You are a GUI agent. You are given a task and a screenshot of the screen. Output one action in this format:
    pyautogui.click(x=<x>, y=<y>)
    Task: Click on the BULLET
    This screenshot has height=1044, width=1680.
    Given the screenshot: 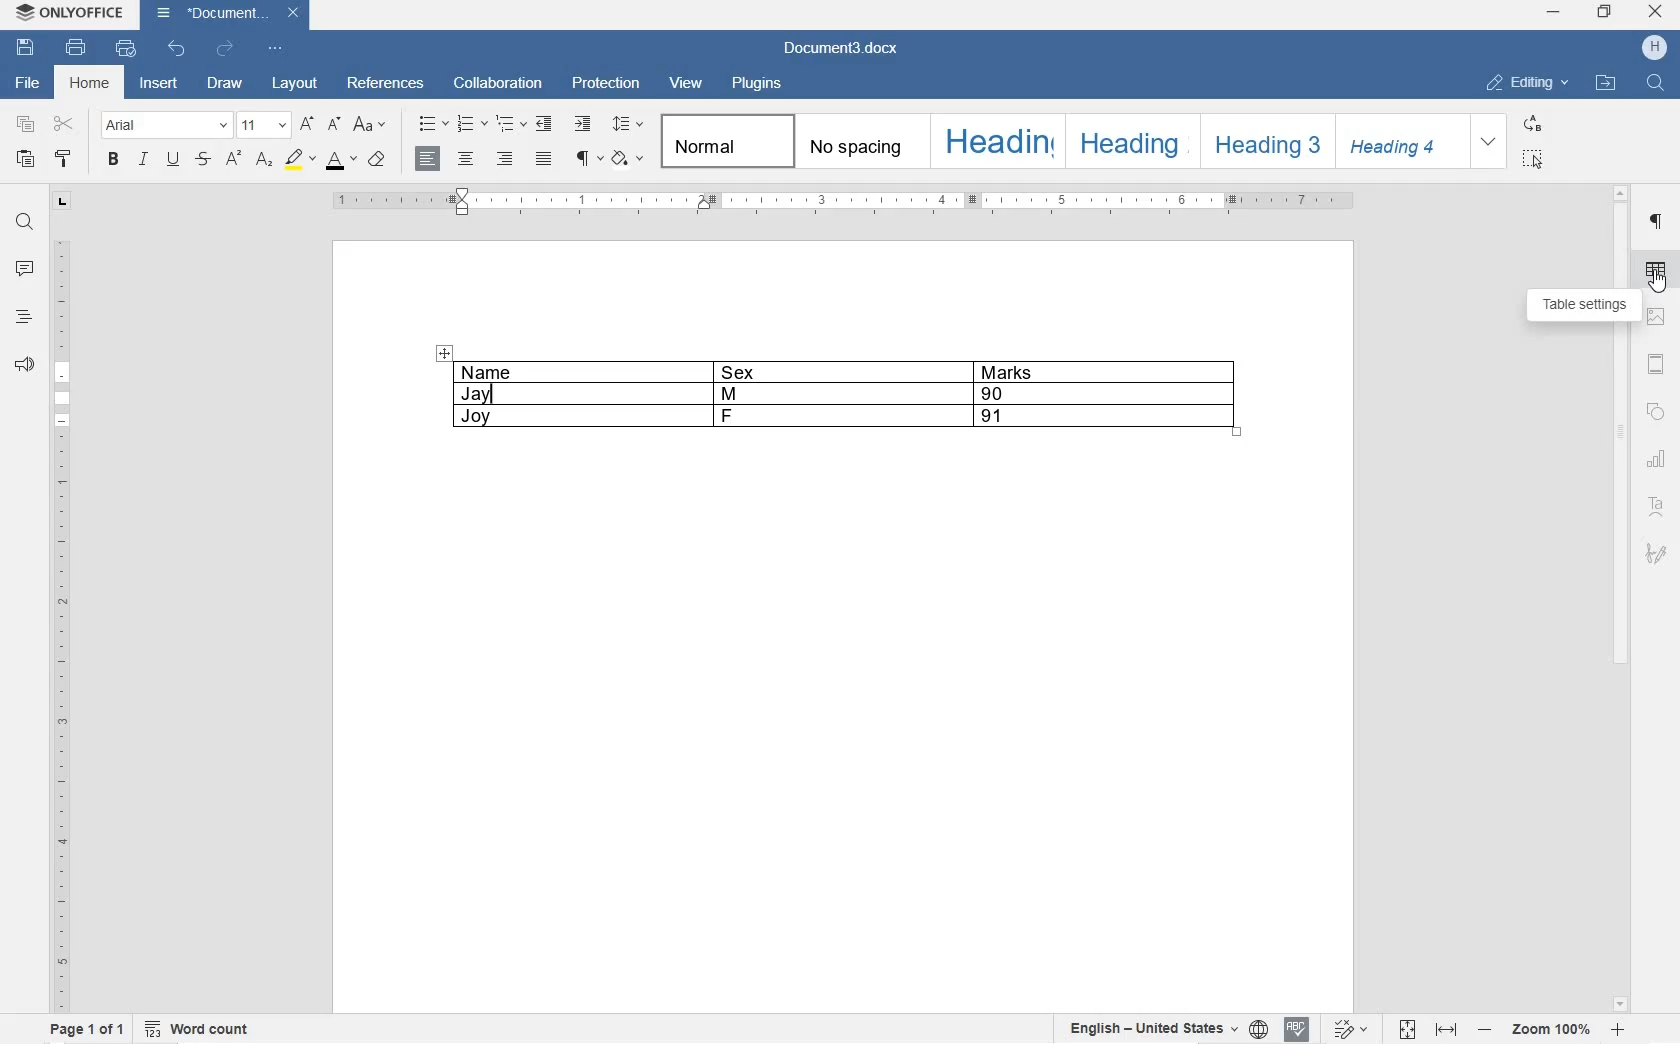 What is the action you would take?
    pyautogui.click(x=432, y=125)
    